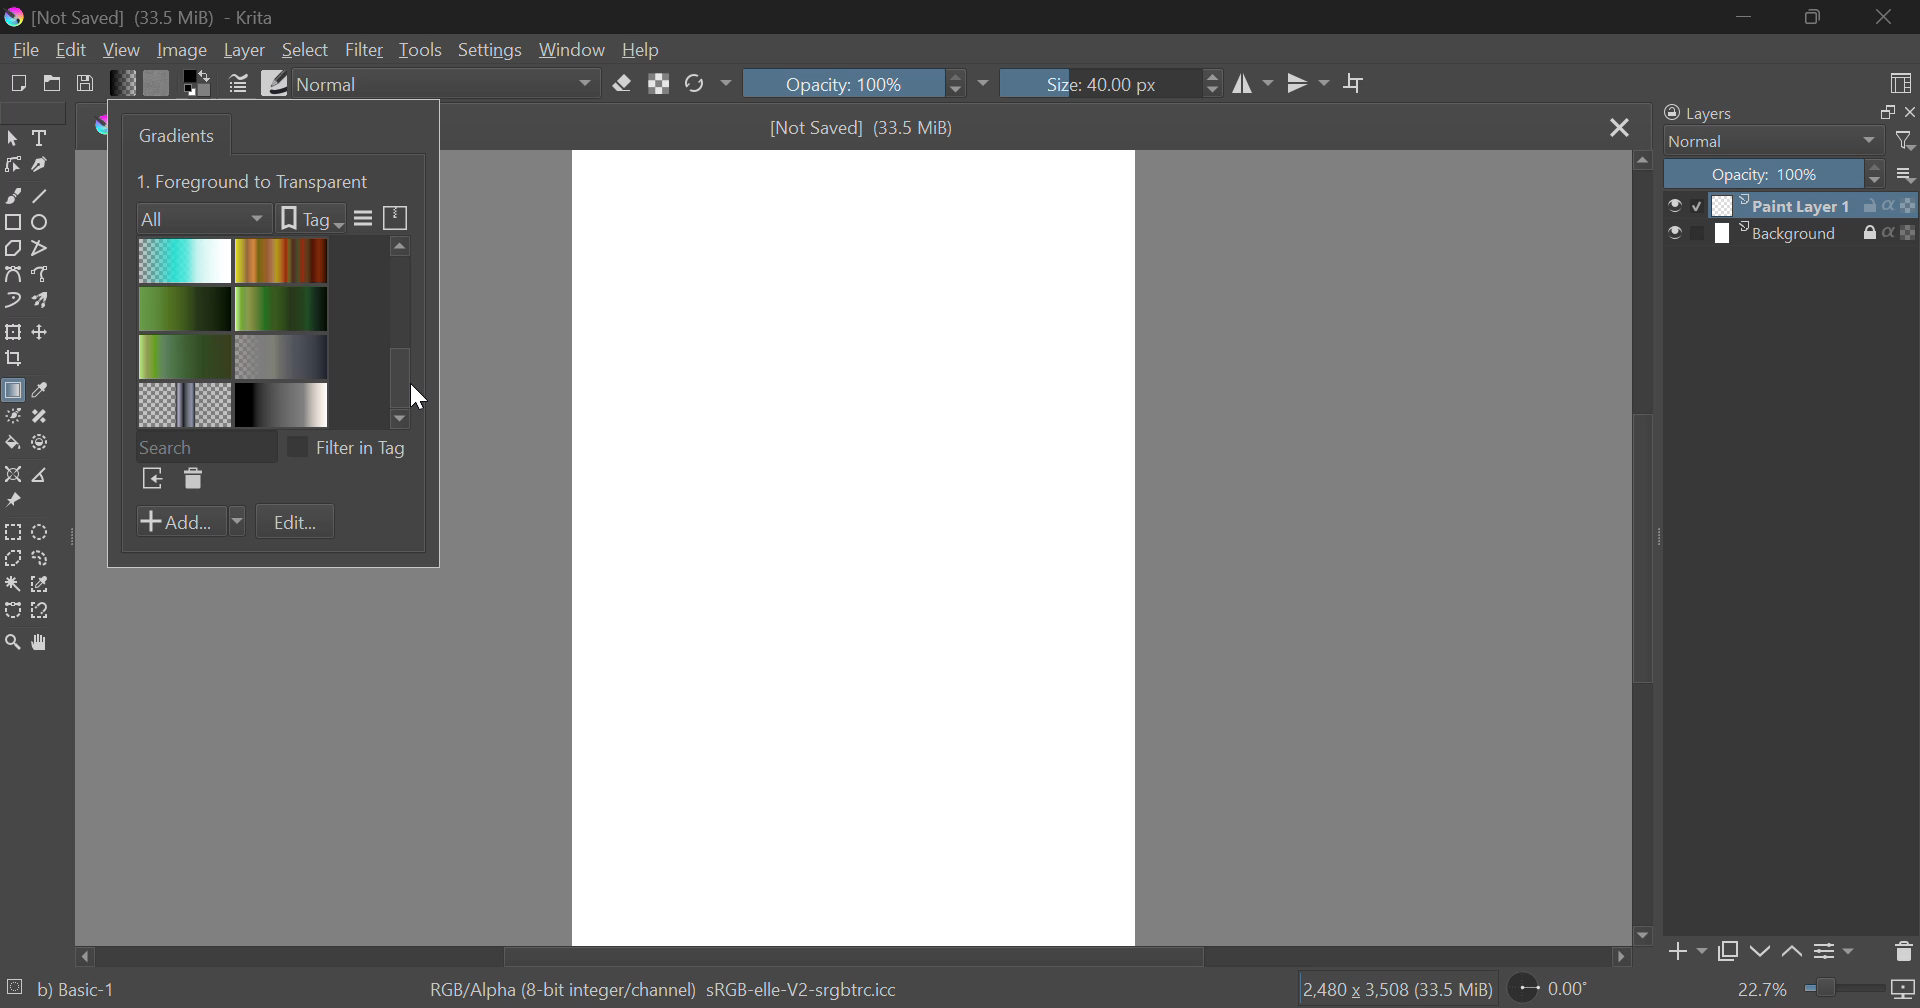 The image size is (1920, 1008). Describe the element at coordinates (278, 404) in the screenshot. I see `Gradient 8` at that location.